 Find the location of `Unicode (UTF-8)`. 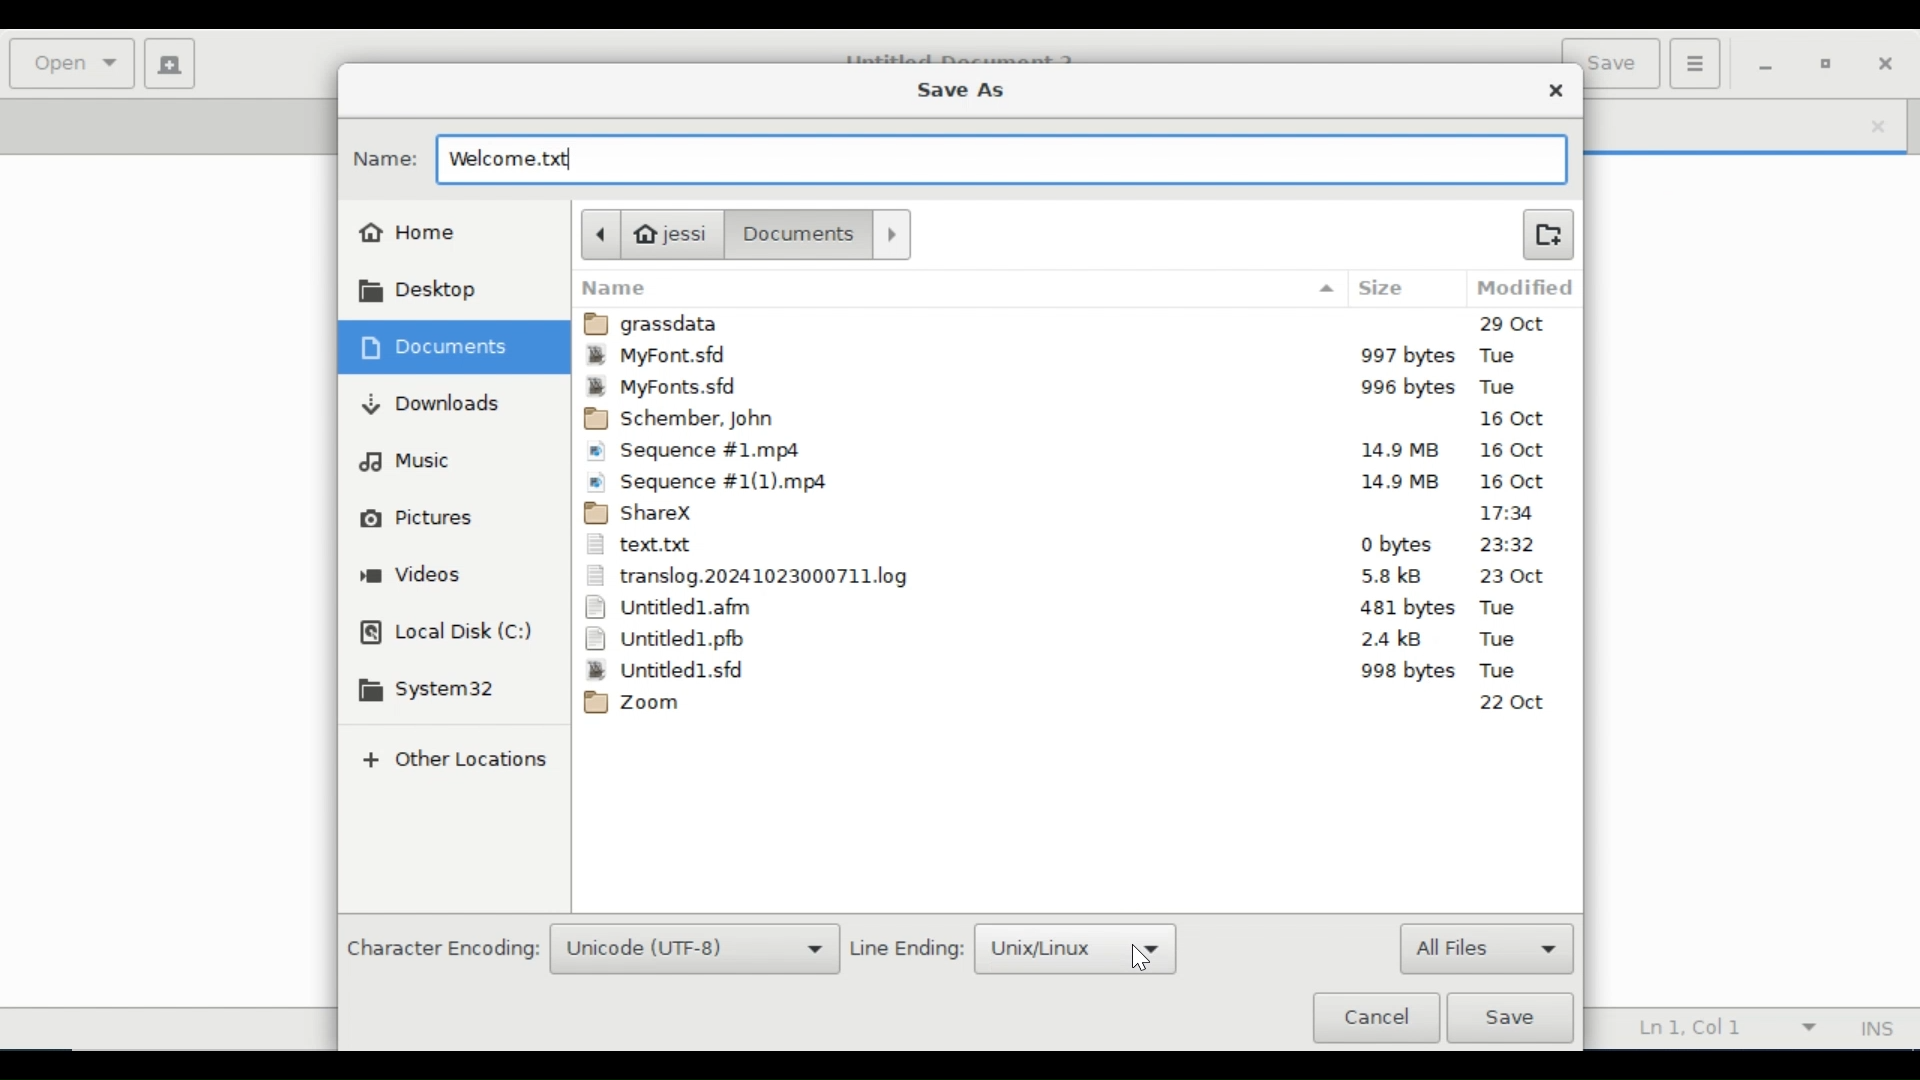

Unicode (UTF-8) is located at coordinates (694, 950).